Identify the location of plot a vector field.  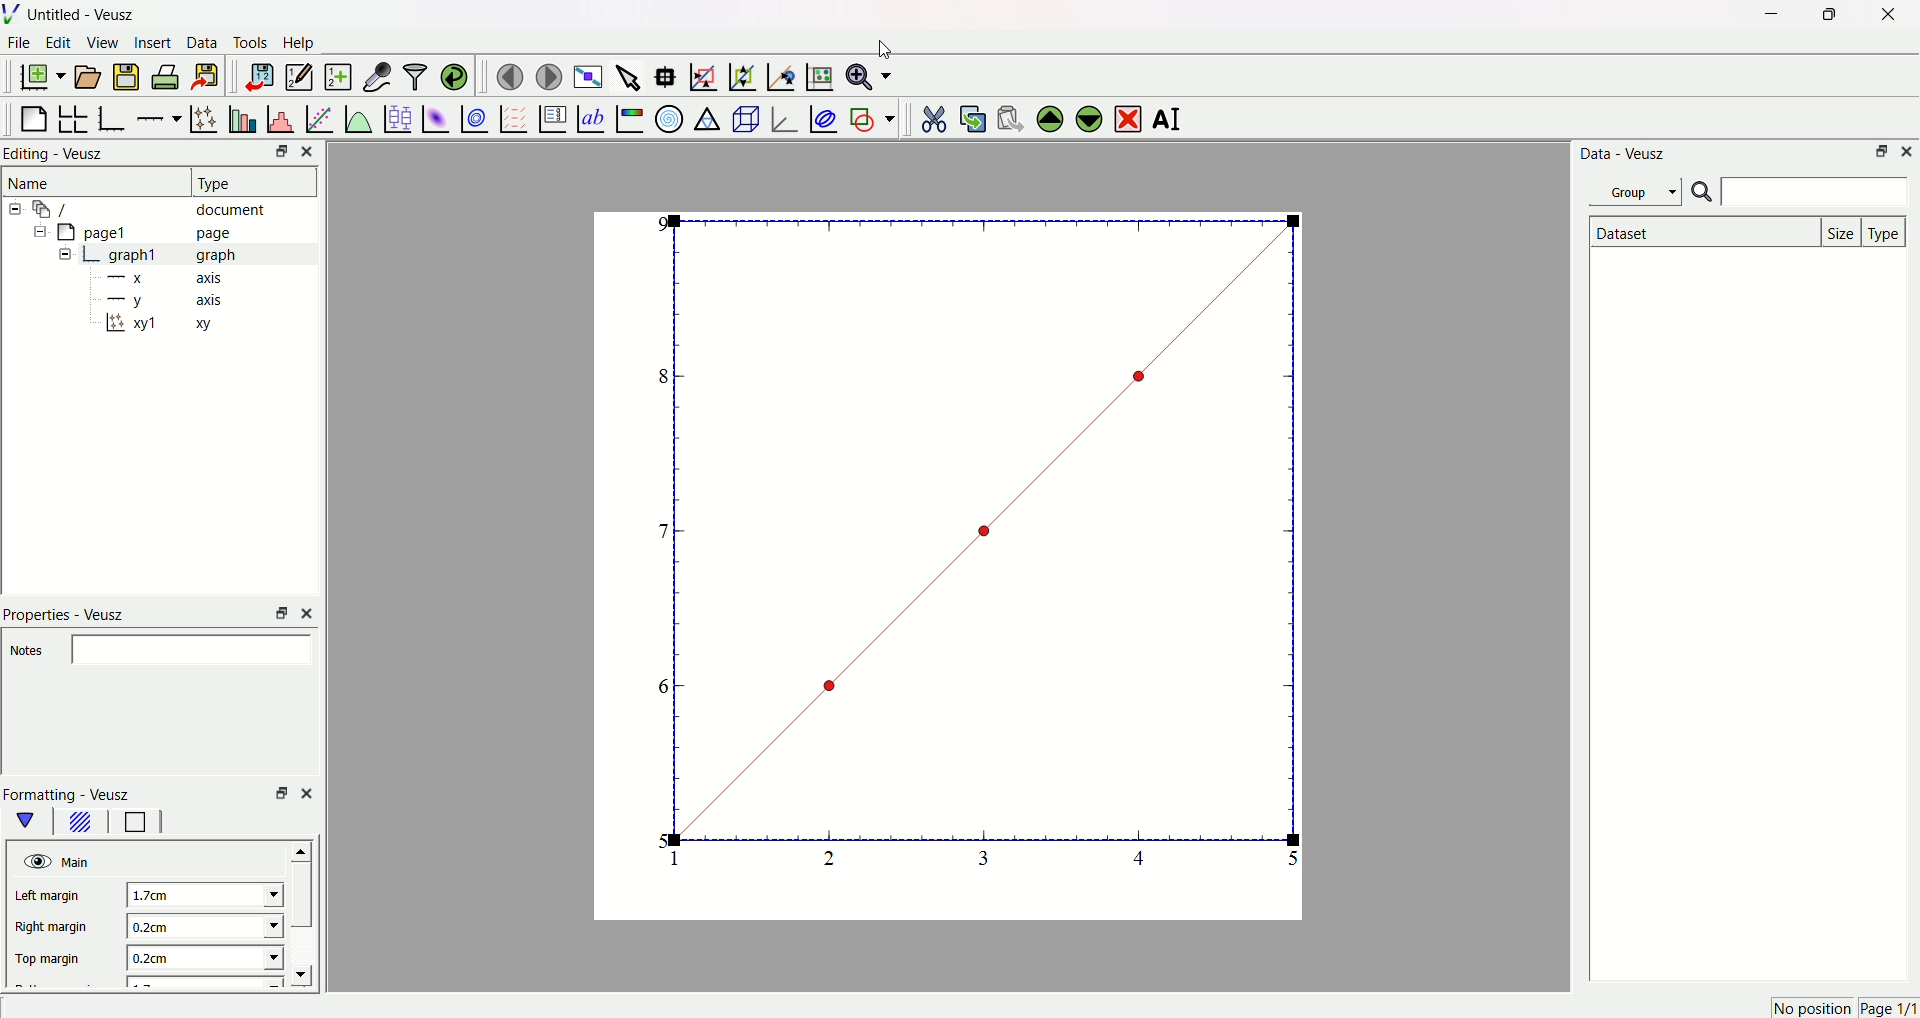
(510, 118).